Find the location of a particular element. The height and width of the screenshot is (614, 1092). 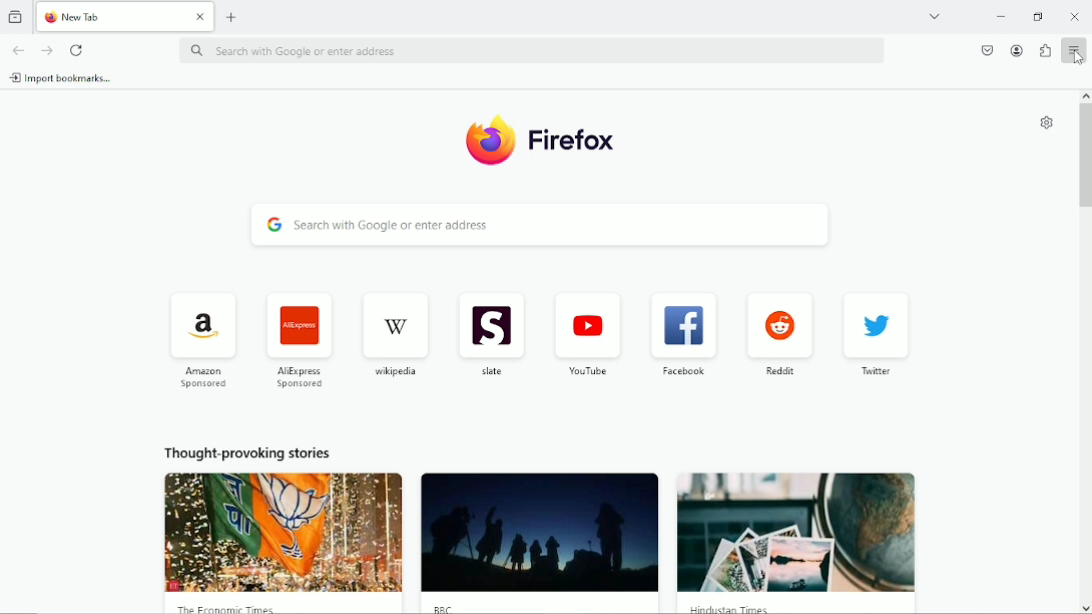

news is located at coordinates (283, 543).